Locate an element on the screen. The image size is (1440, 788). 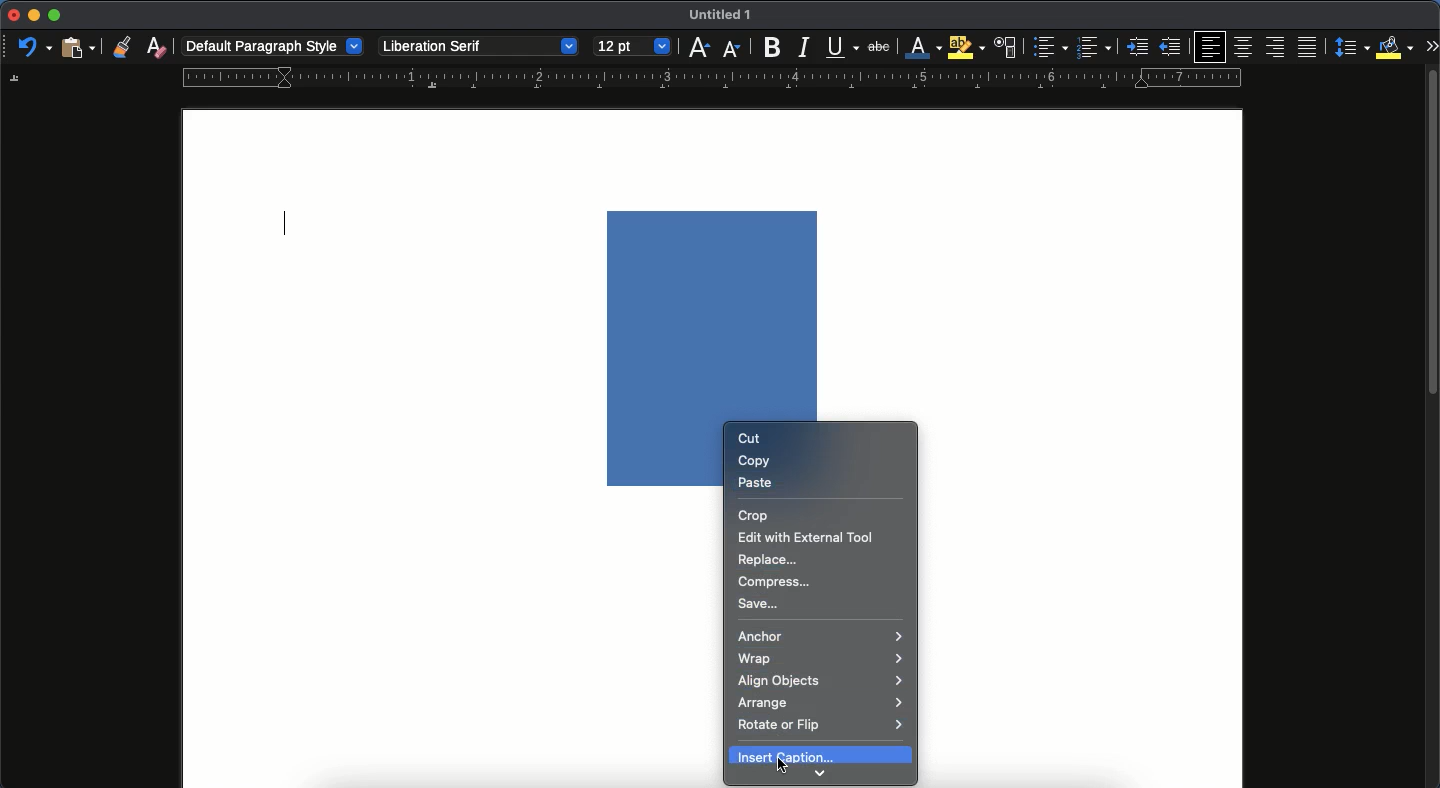
insert caption is located at coordinates (823, 754).